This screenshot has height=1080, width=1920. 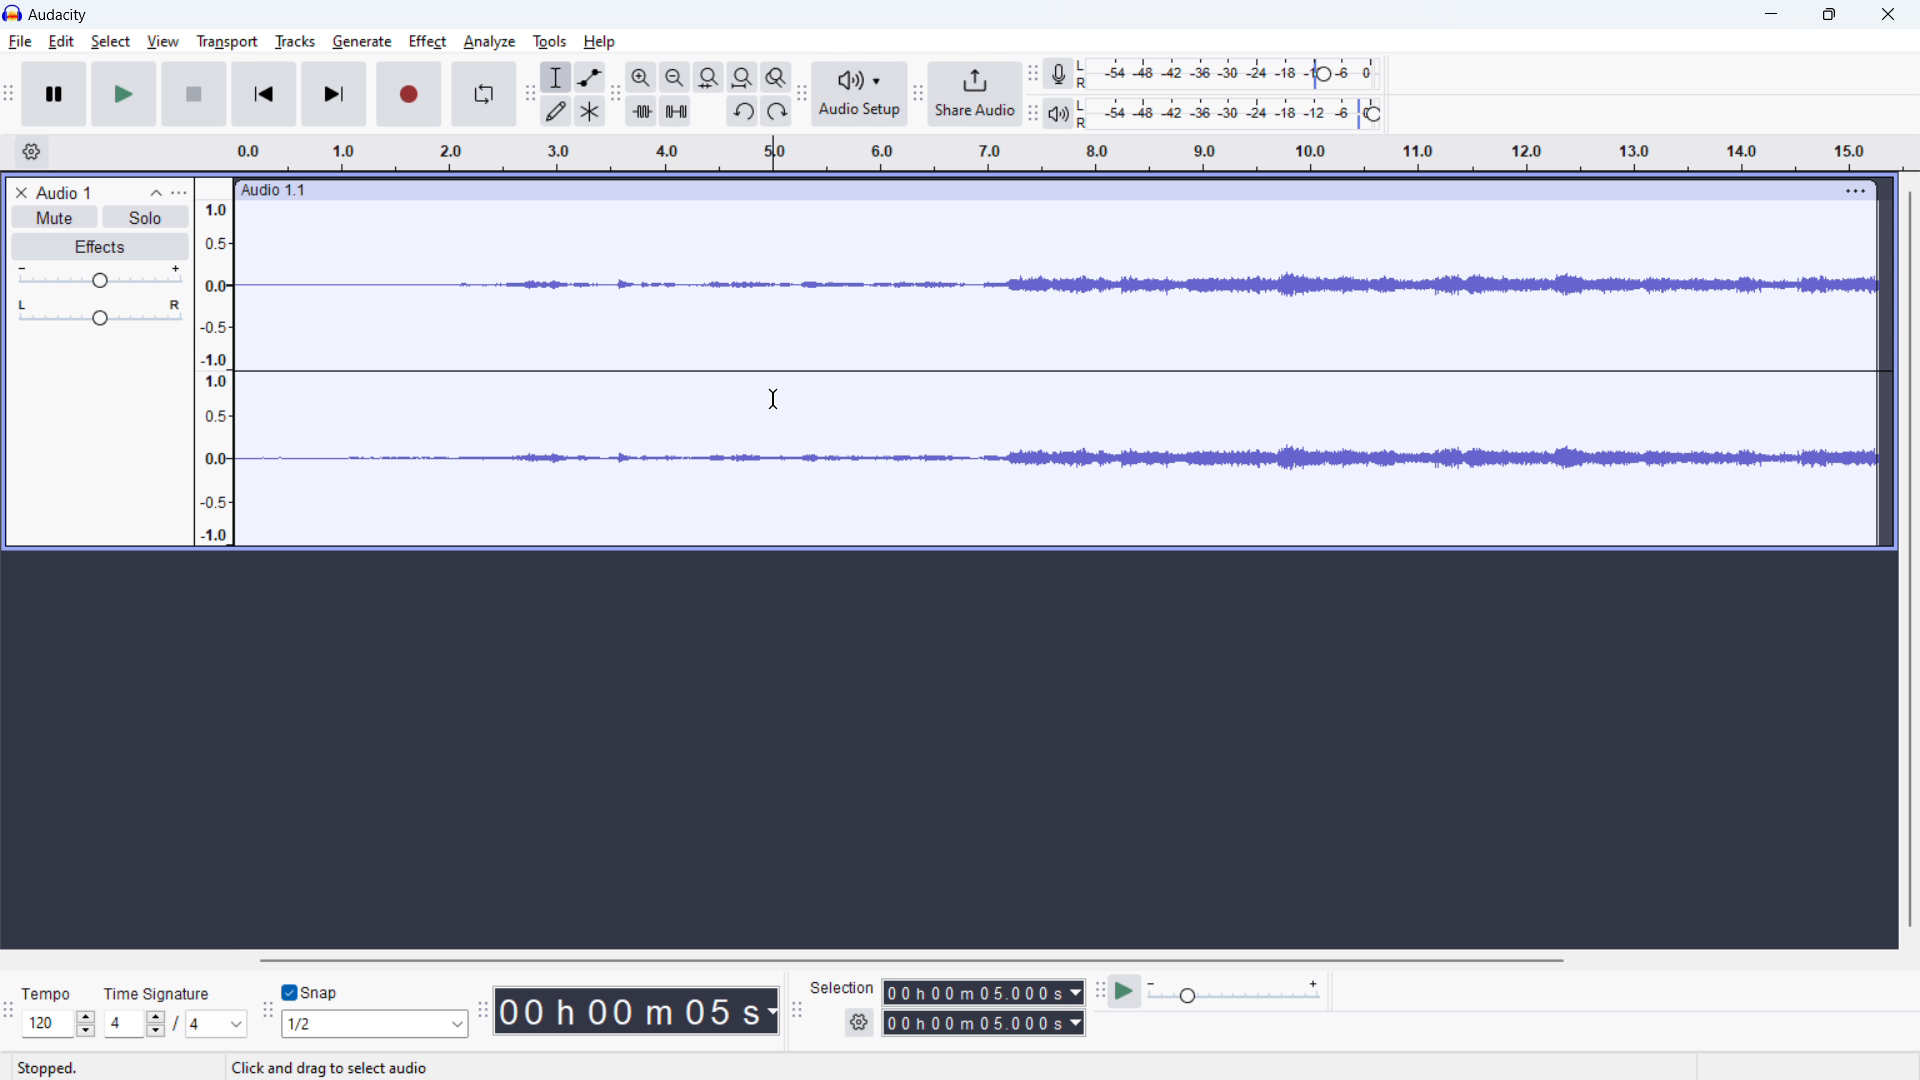 What do you see at coordinates (641, 110) in the screenshot?
I see `trim audio outside selection` at bounding box center [641, 110].